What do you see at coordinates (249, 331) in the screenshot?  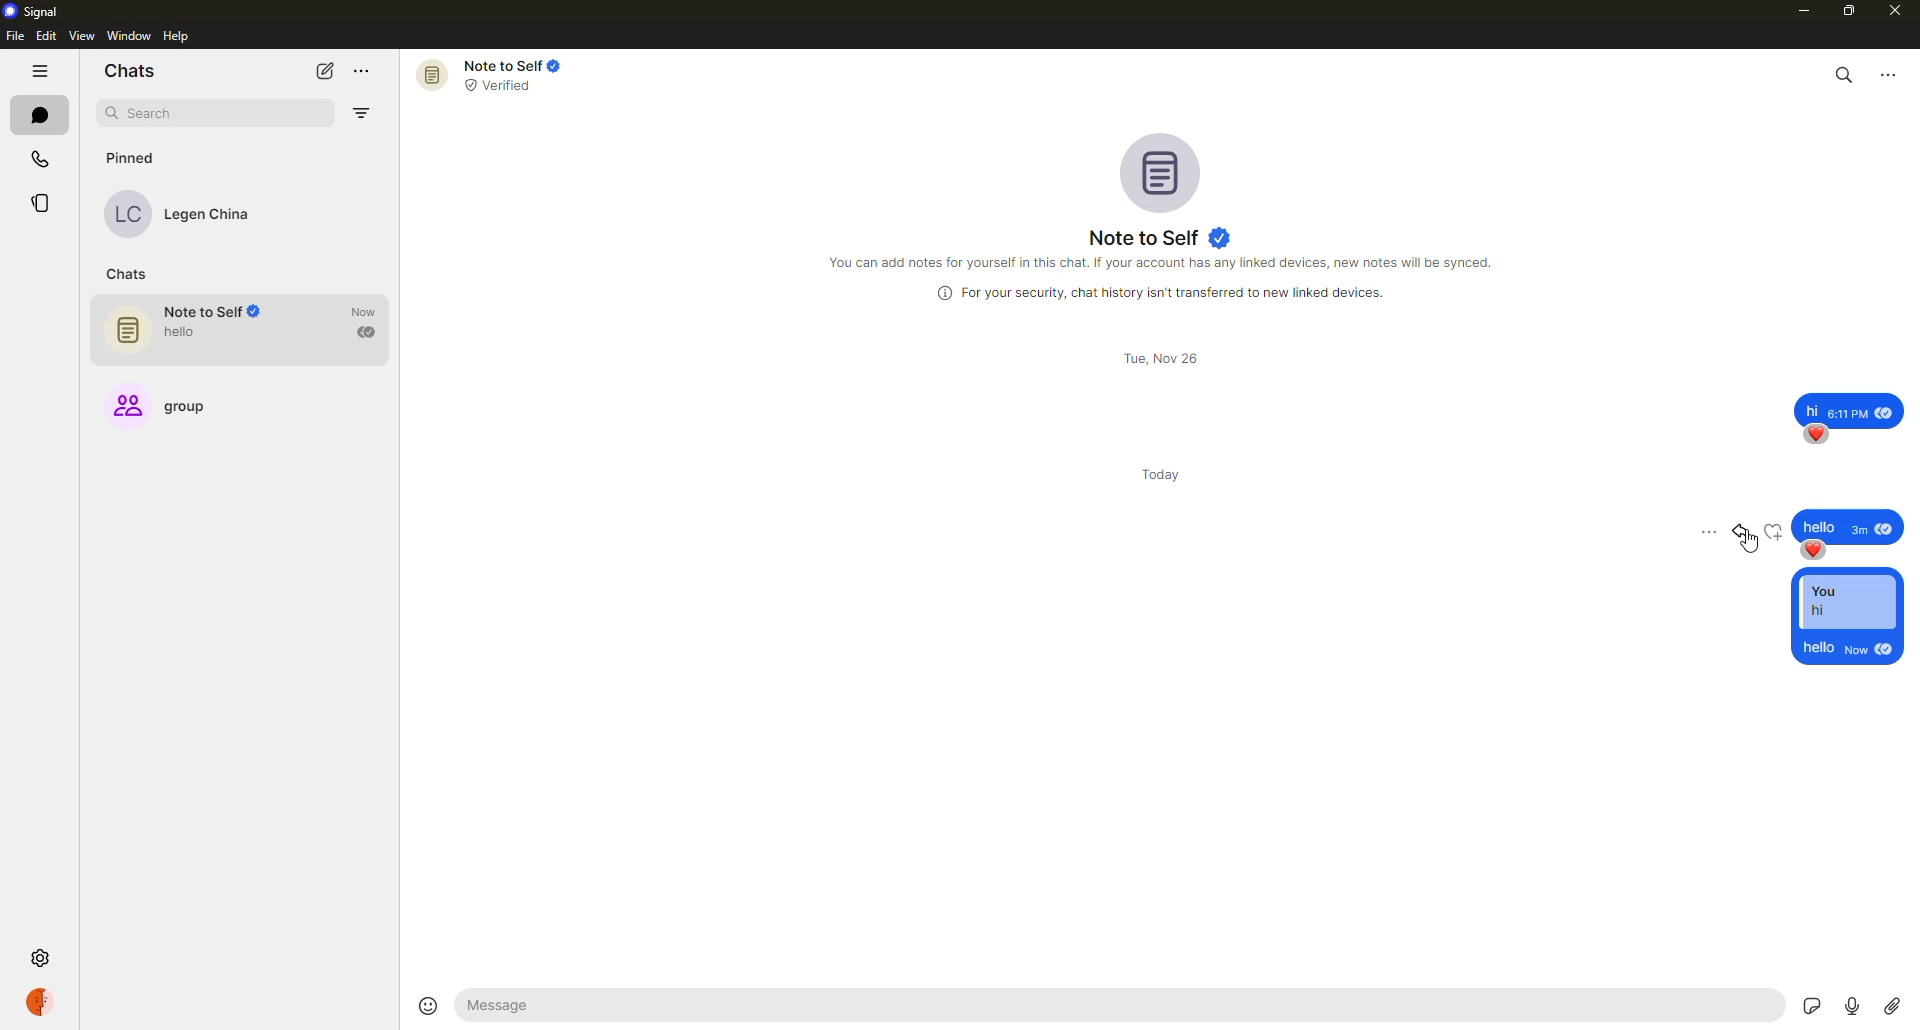 I see `note to self` at bounding box center [249, 331].